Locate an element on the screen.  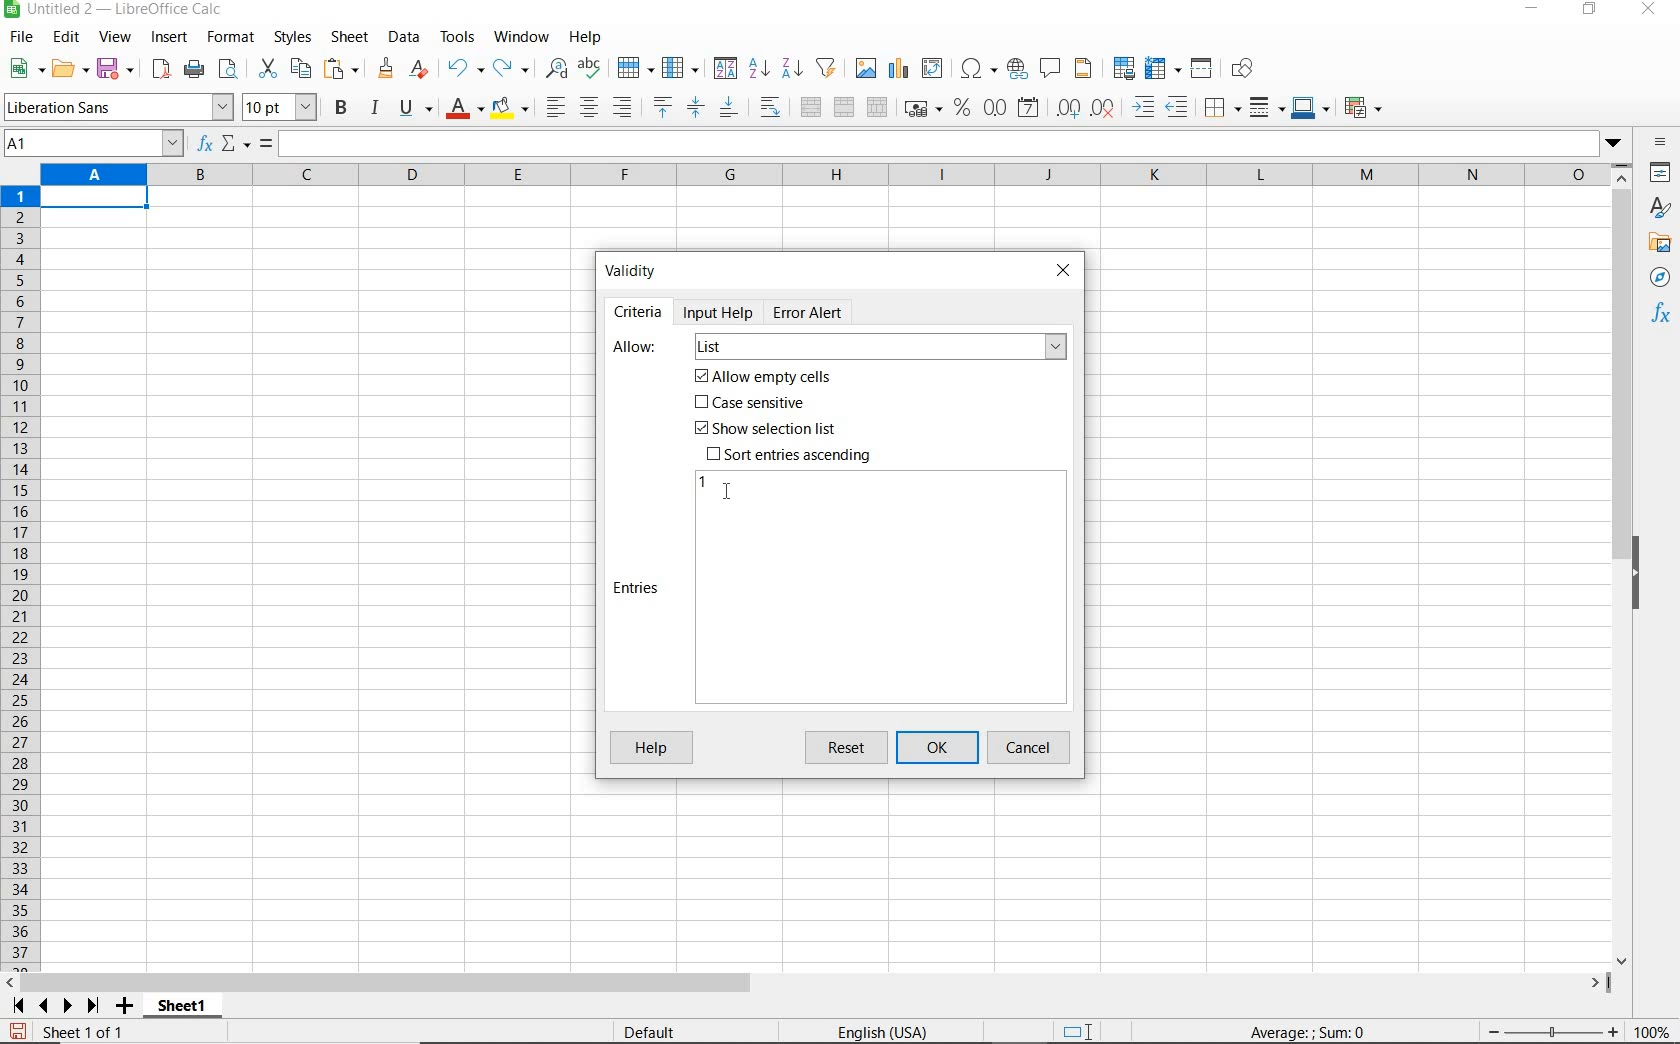
insert comment  is located at coordinates (1051, 69).